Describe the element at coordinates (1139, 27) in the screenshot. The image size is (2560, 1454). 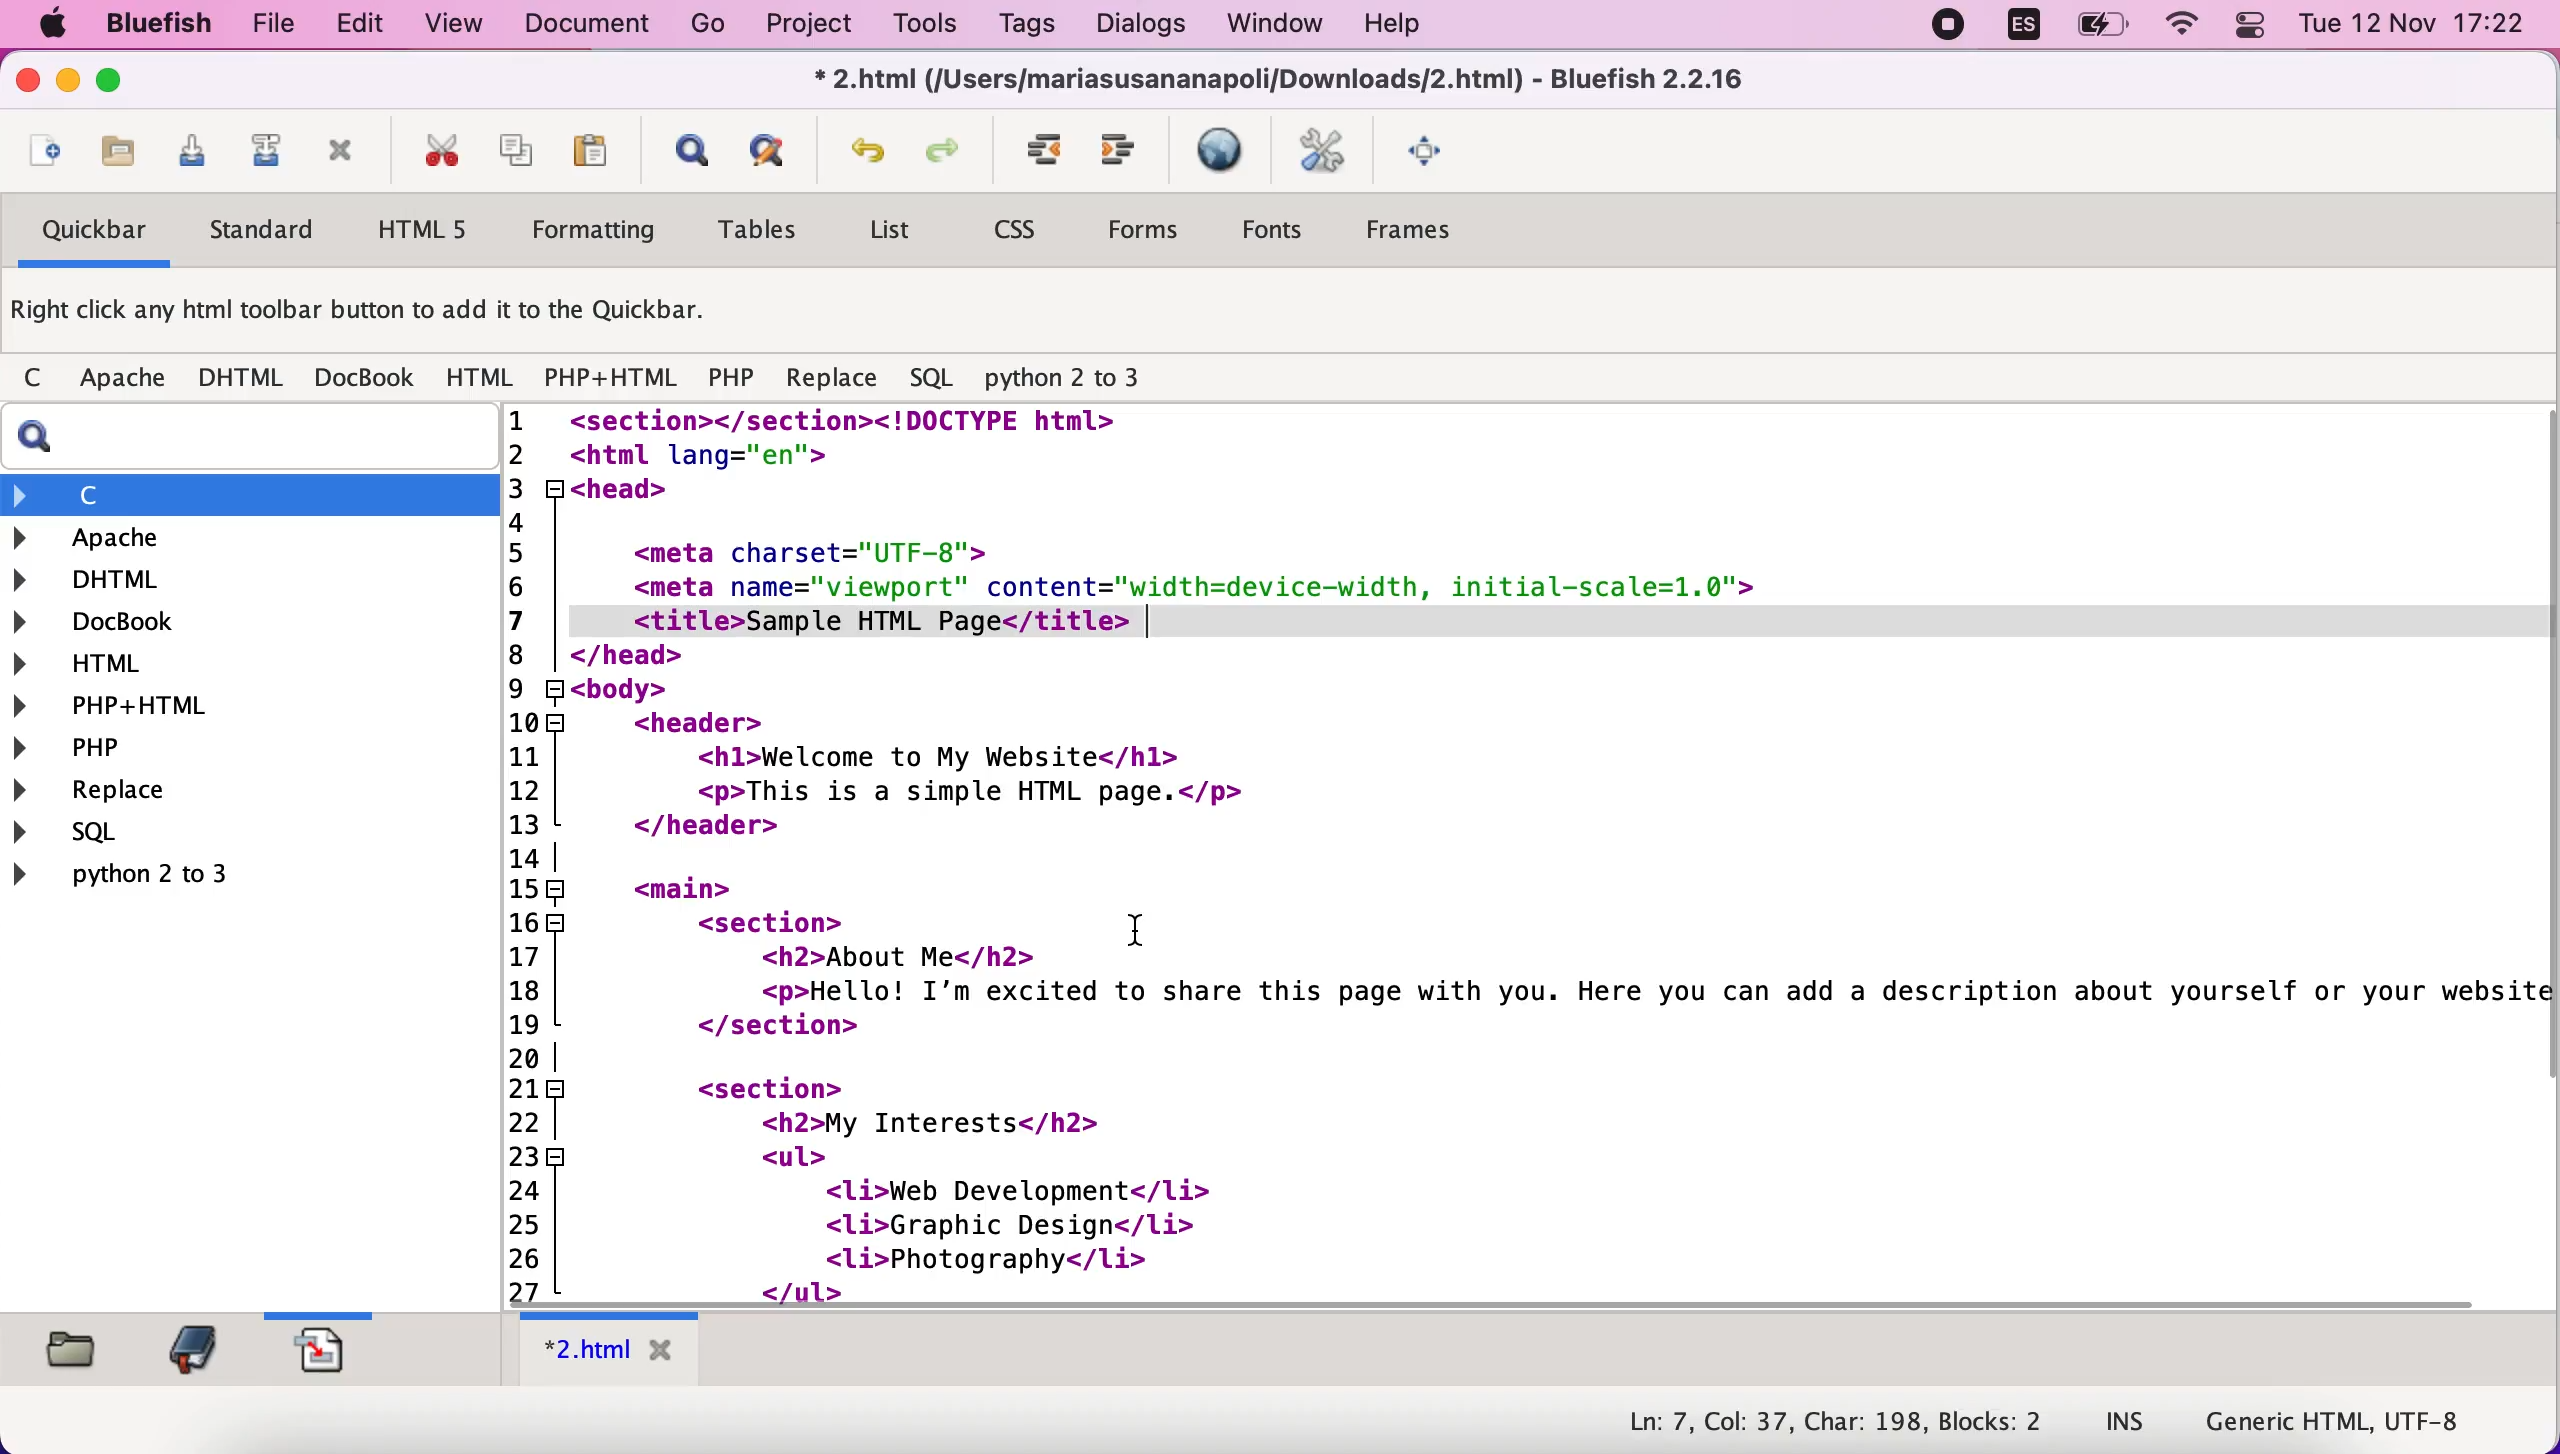
I see `dialogs` at that location.